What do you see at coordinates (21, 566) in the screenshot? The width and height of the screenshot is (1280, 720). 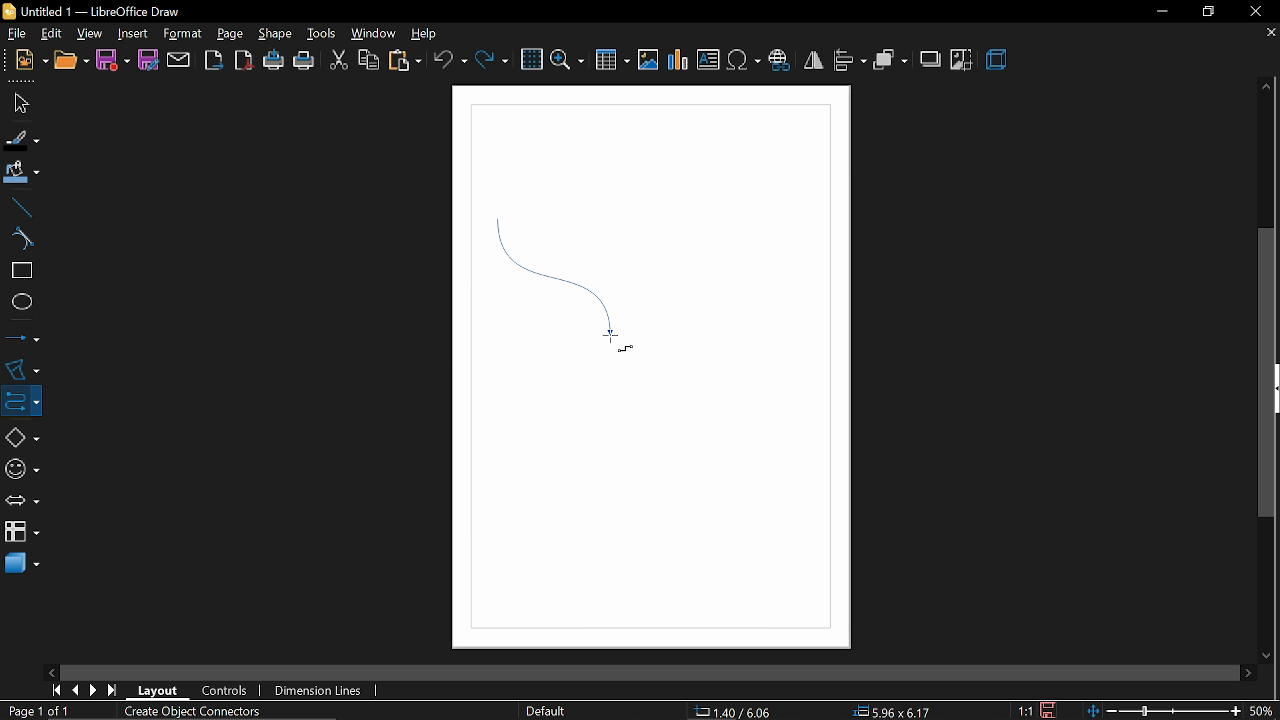 I see `3d shapes` at bounding box center [21, 566].